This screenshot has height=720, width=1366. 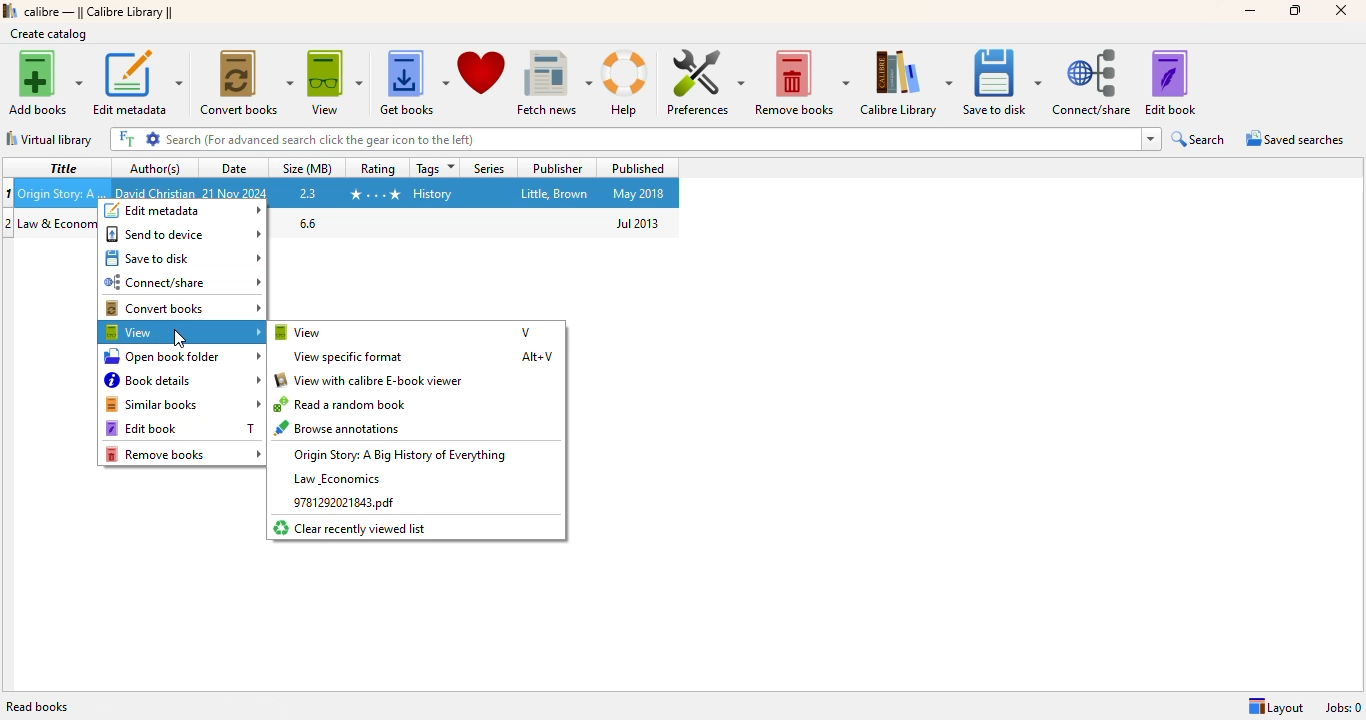 I want to click on published date, so click(x=638, y=194).